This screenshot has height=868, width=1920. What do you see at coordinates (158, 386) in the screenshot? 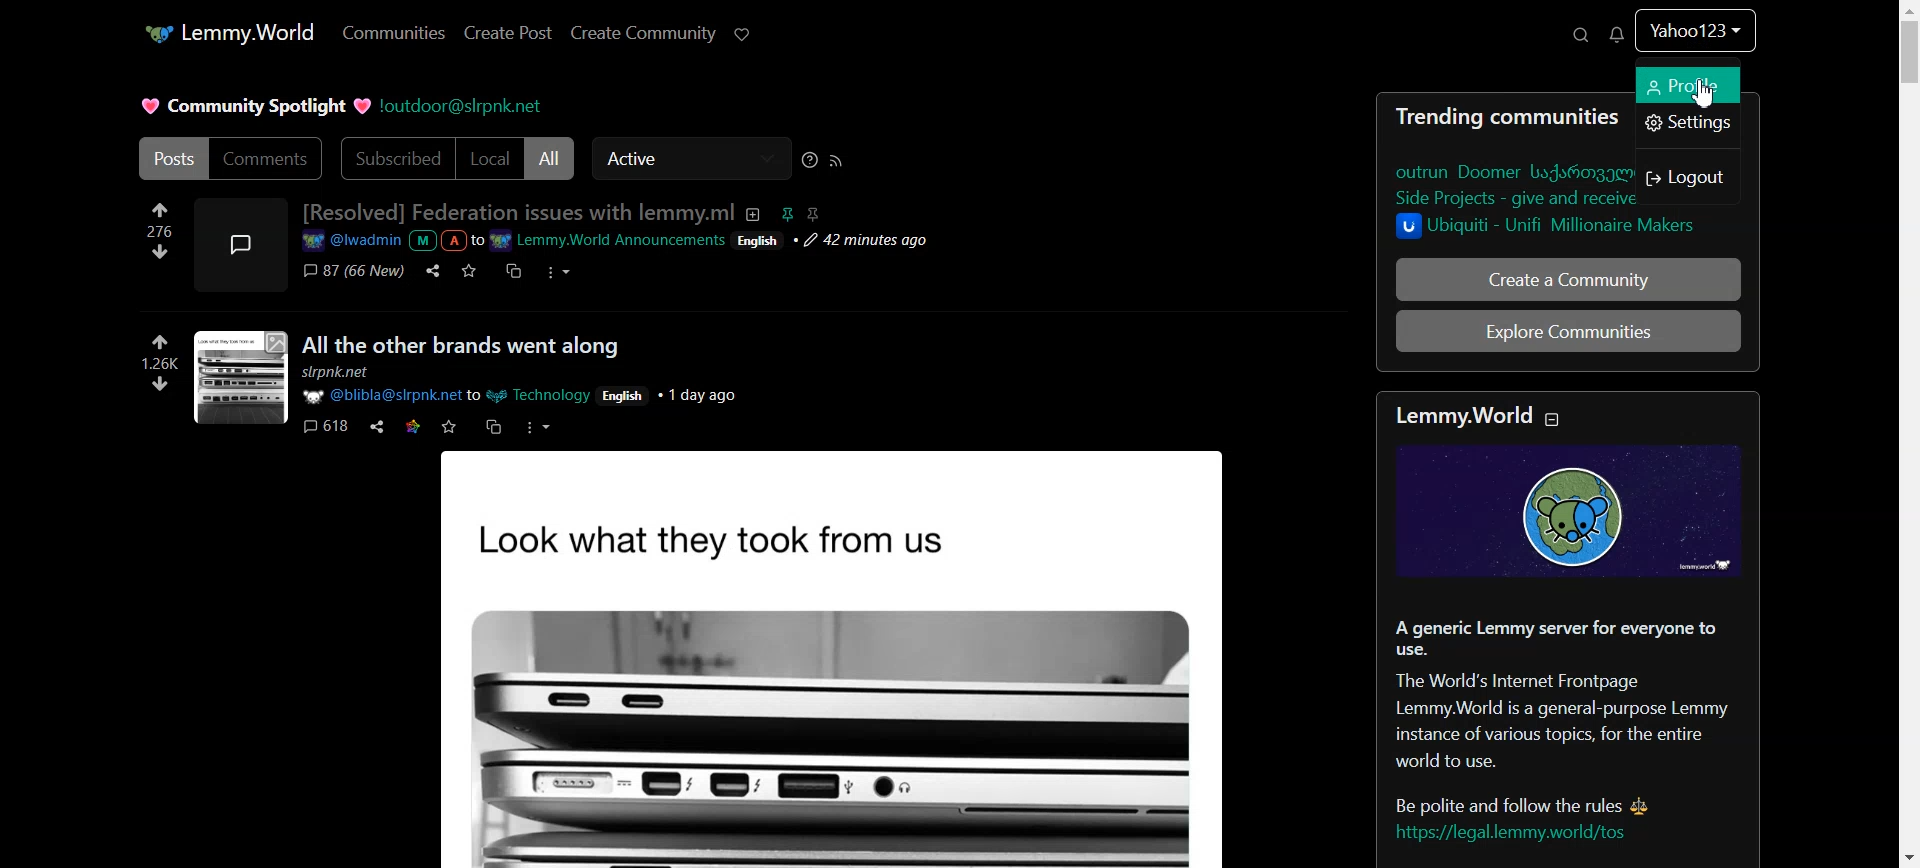
I see `downvote` at bounding box center [158, 386].